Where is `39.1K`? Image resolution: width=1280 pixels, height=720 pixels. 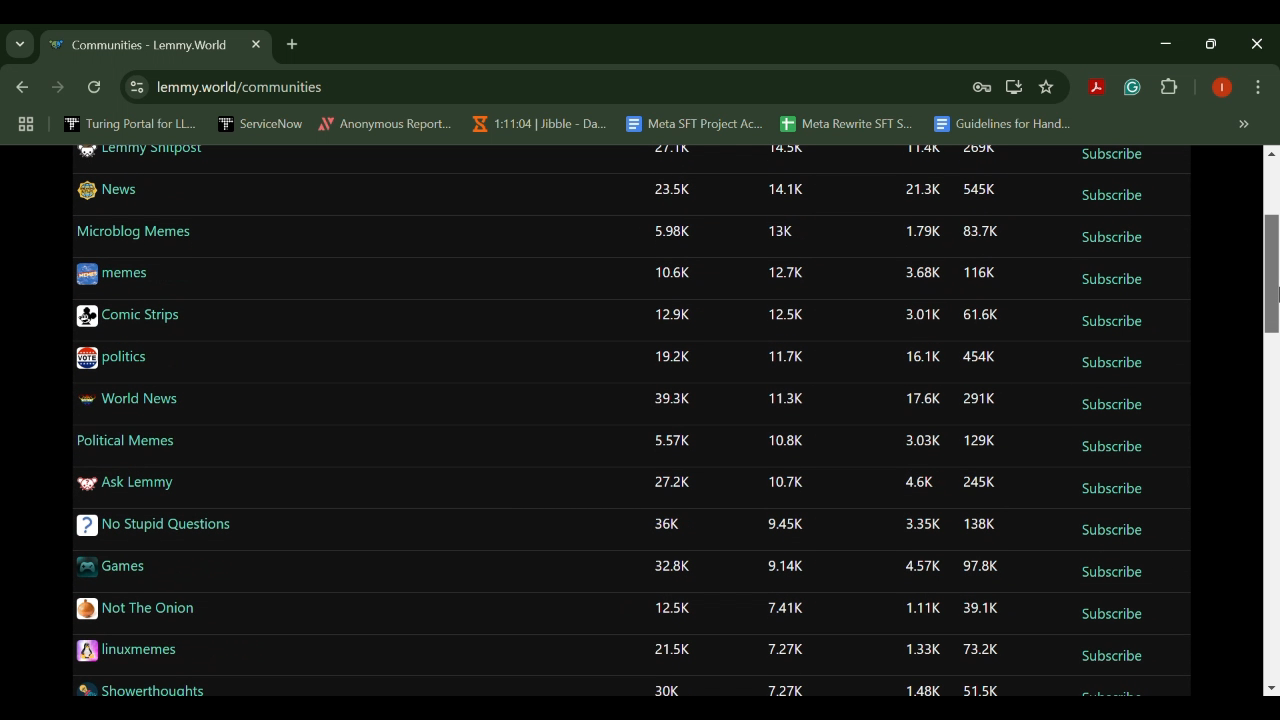 39.1K is located at coordinates (978, 608).